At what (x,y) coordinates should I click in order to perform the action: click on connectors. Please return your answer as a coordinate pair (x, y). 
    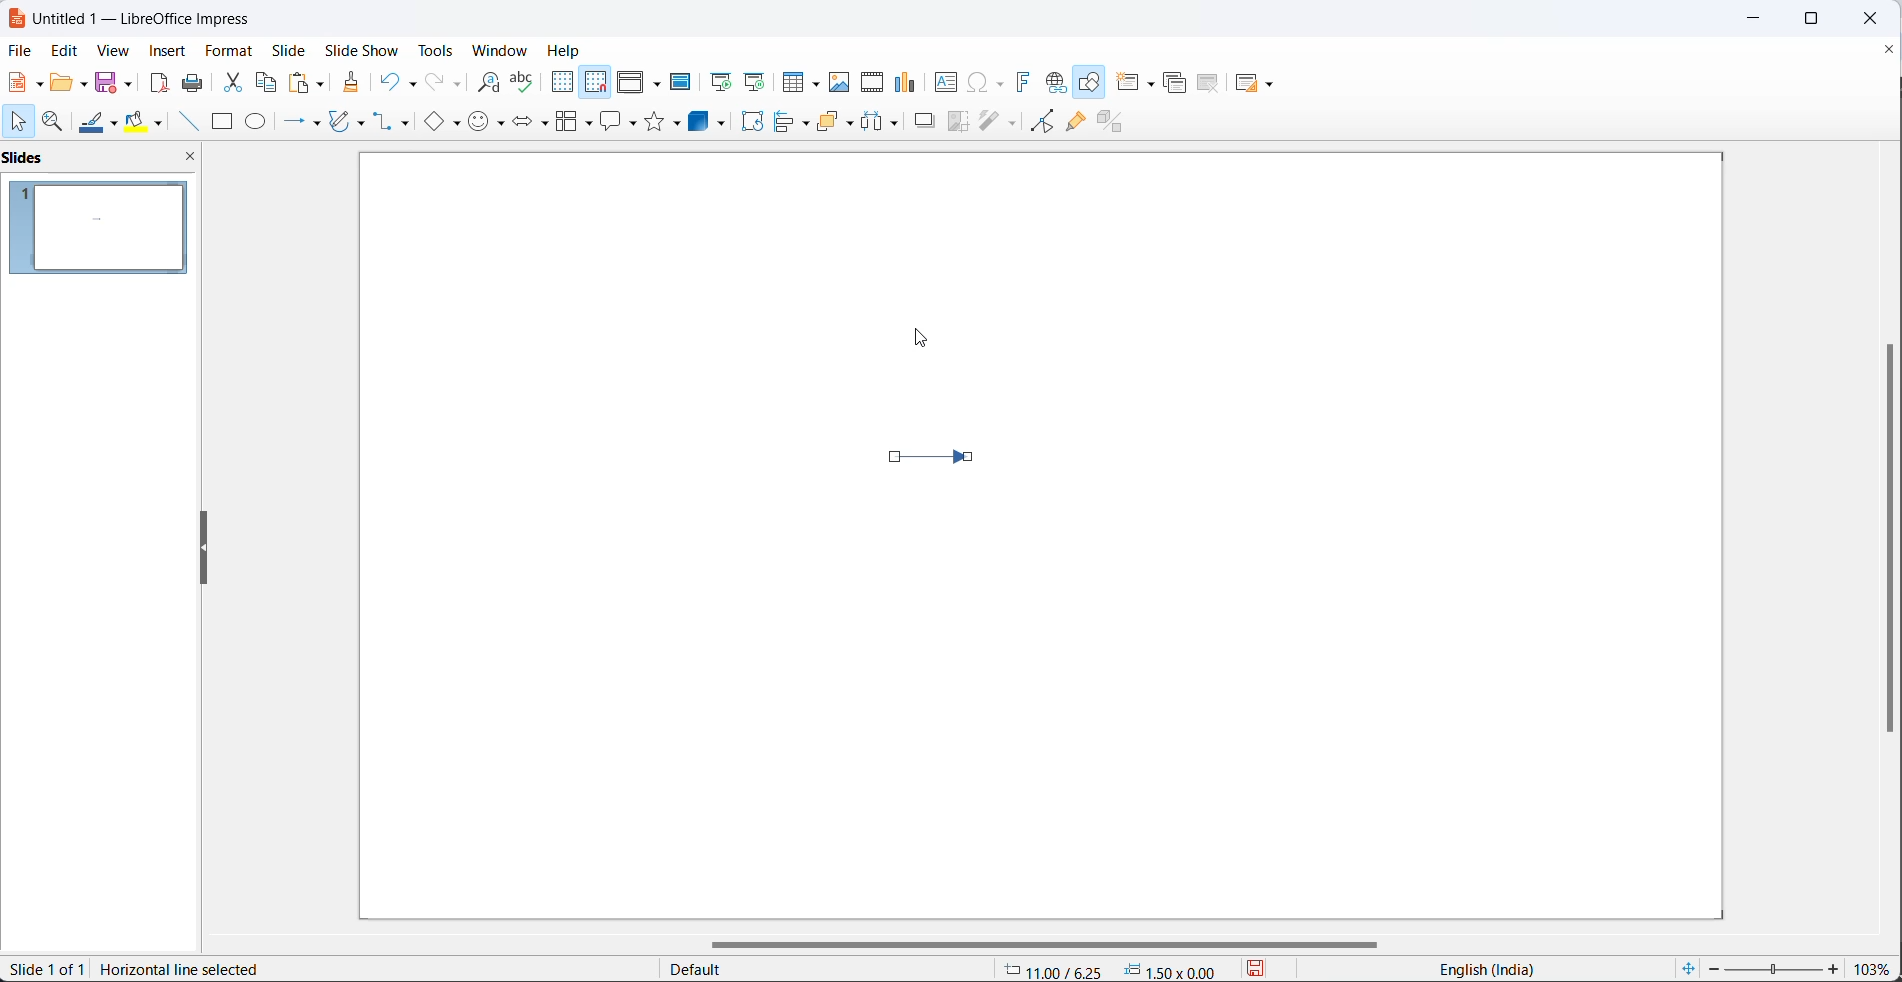
    Looking at the image, I should click on (395, 123).